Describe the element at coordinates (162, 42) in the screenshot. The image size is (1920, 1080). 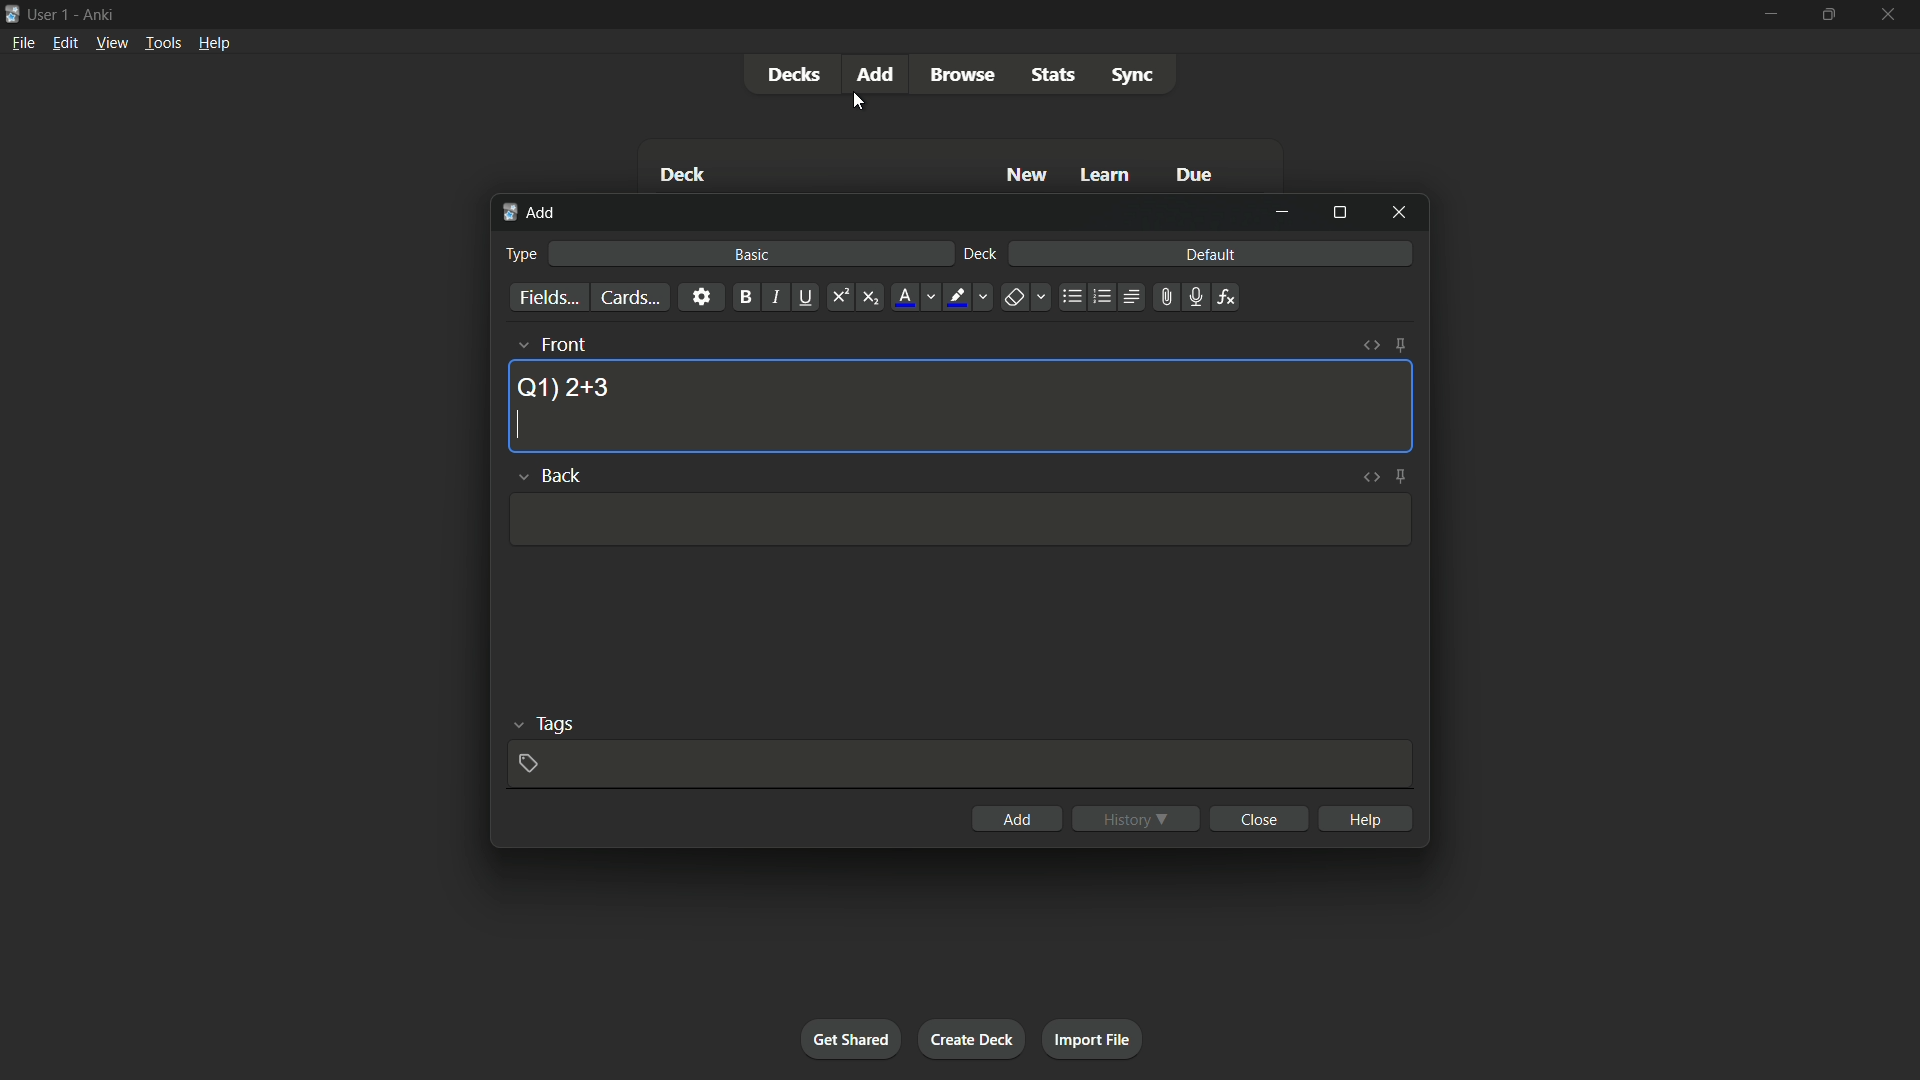
I see `tools menu` at that location.